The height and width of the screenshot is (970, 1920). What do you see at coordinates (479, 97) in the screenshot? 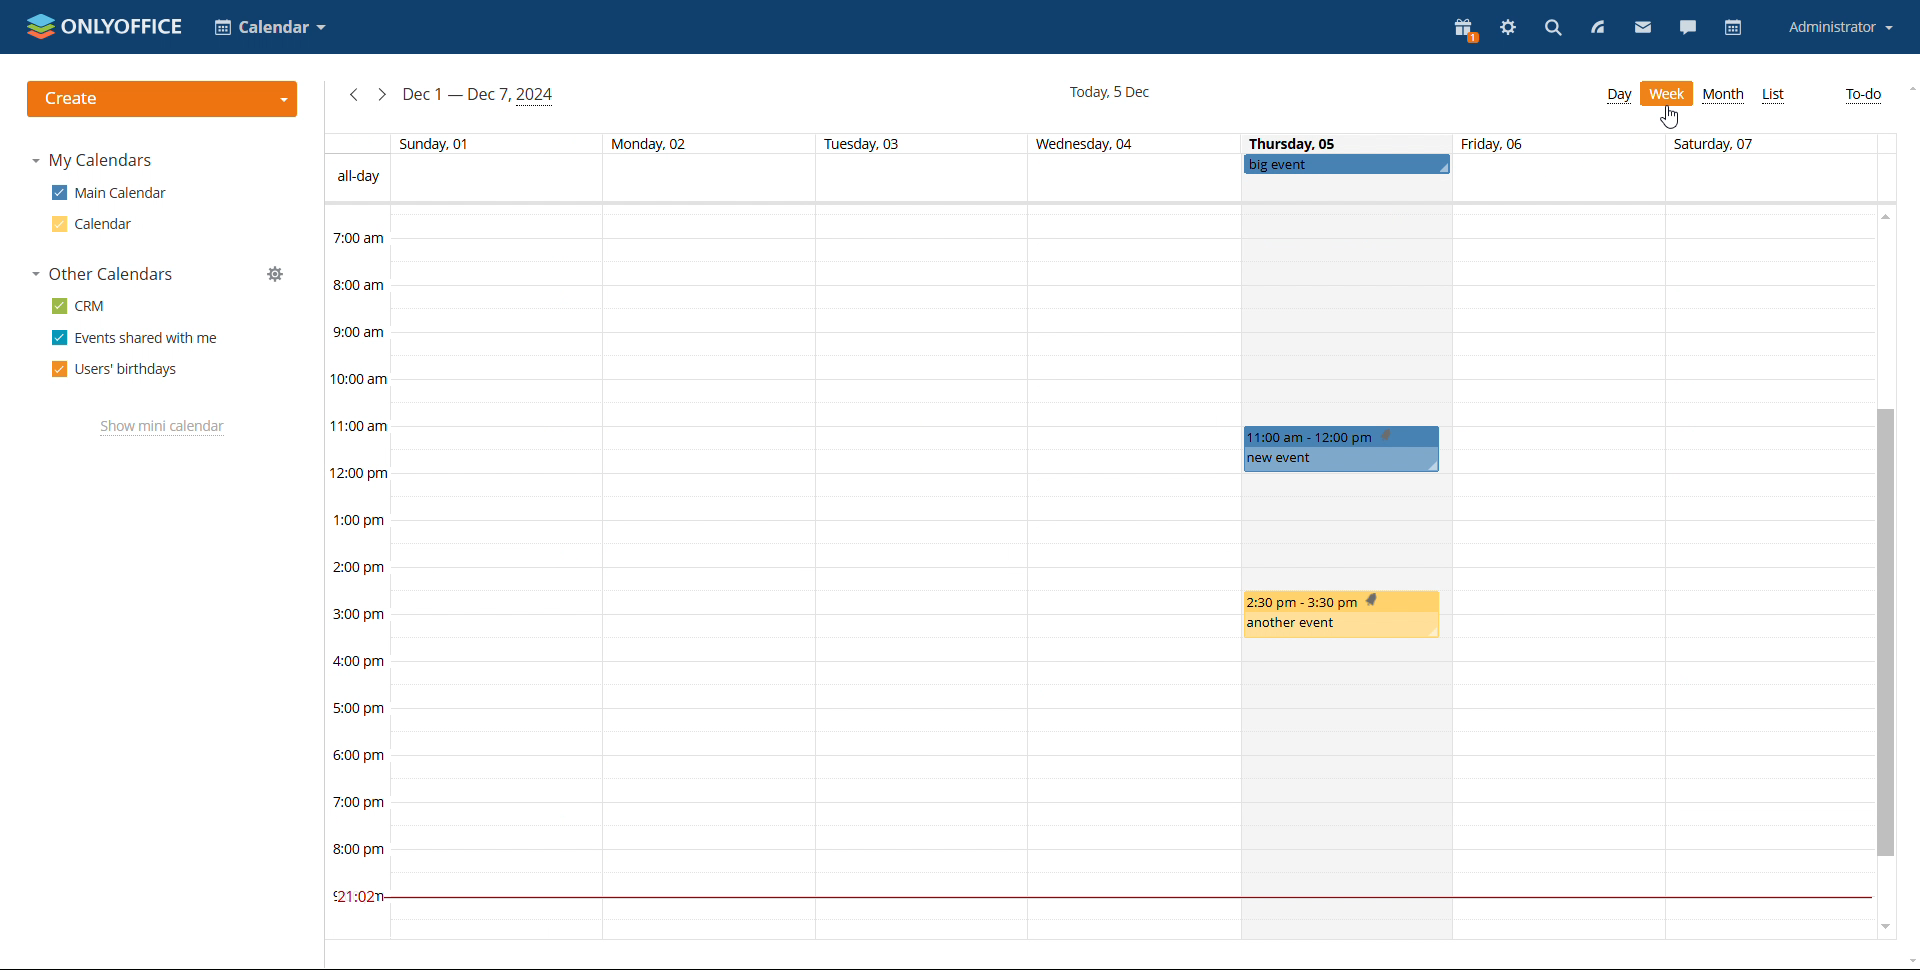
I see `current week` at bounding box center [479, 97].